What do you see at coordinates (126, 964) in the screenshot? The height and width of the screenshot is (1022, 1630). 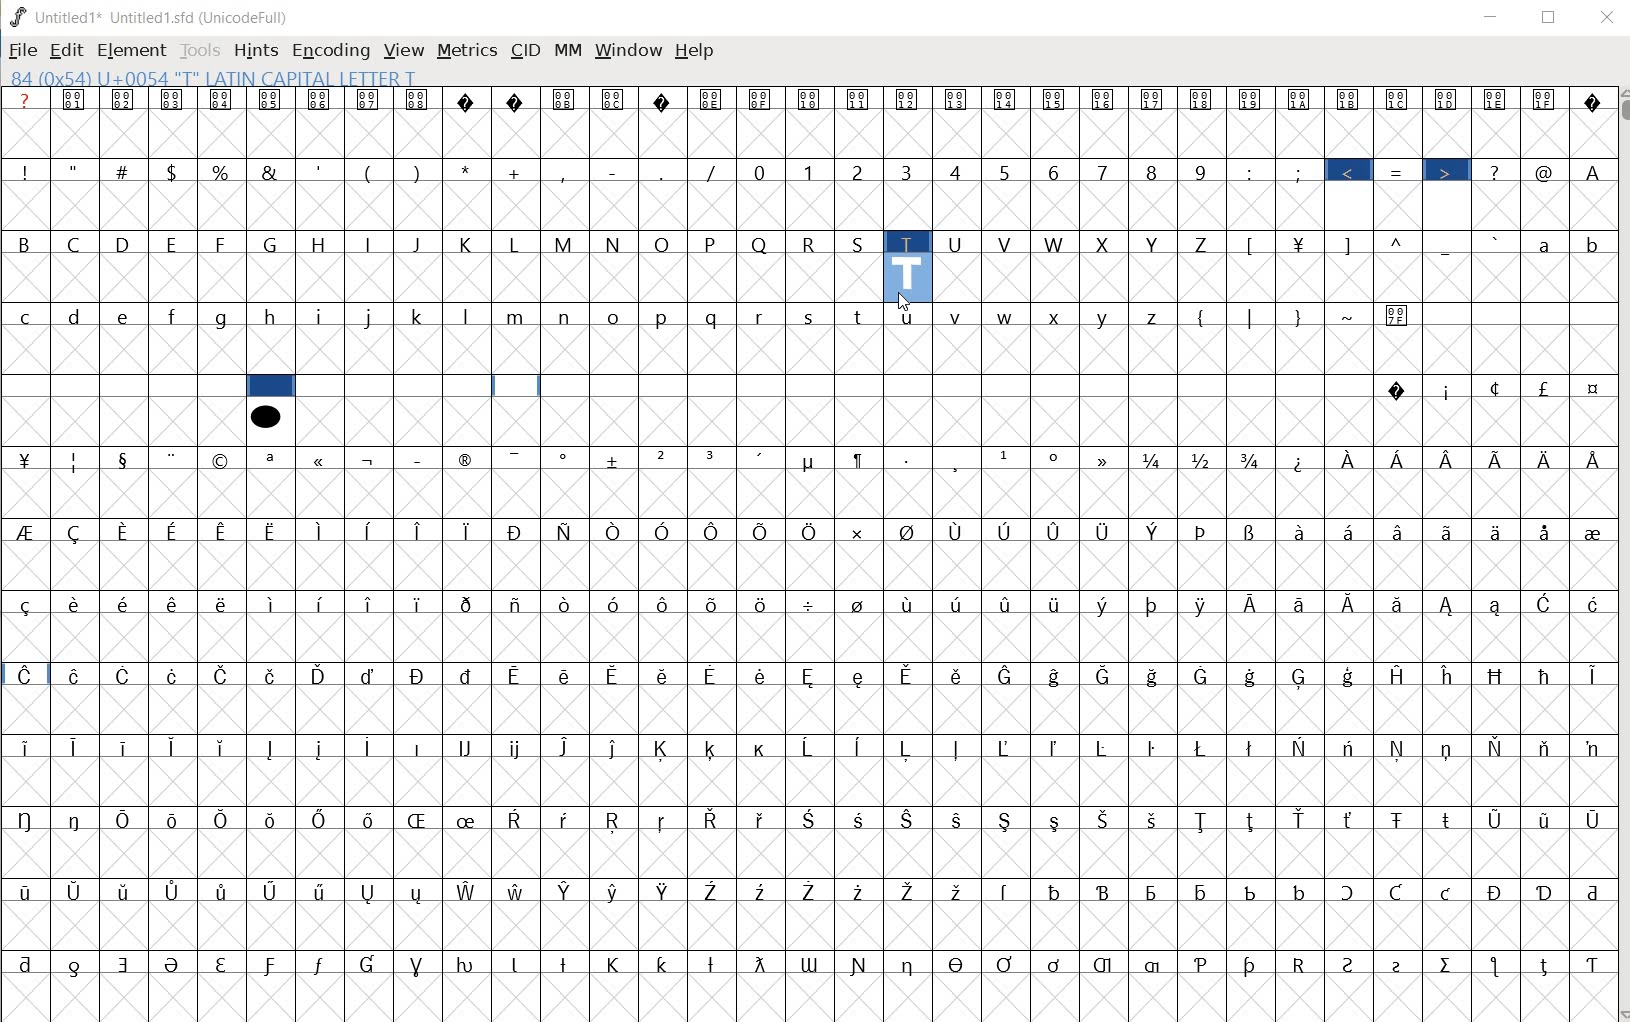 I see `Symbol` at bounding box center [126, 964].